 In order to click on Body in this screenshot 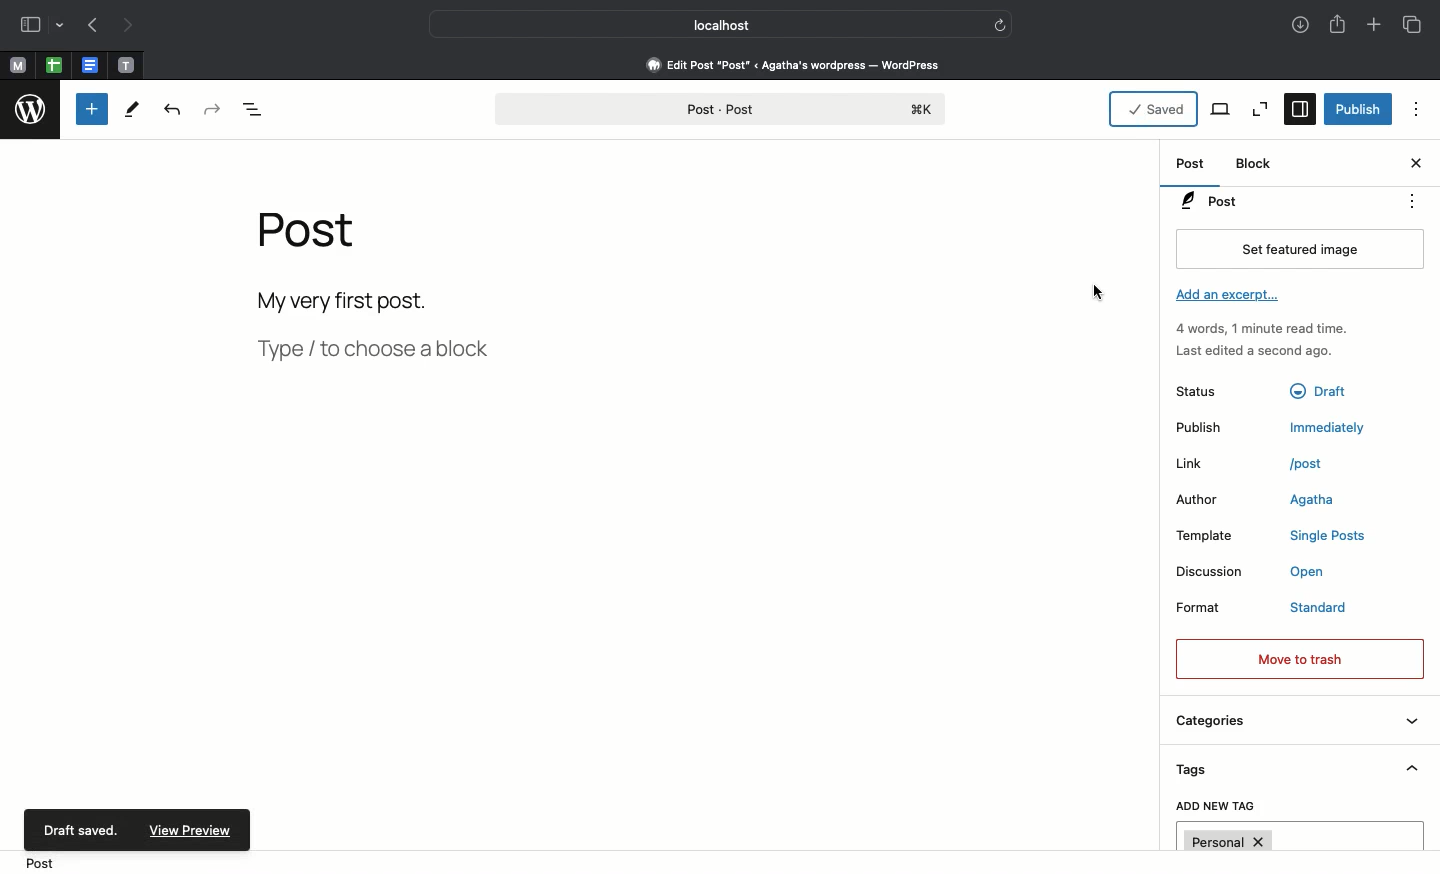, I will do `click(368, 298)`.